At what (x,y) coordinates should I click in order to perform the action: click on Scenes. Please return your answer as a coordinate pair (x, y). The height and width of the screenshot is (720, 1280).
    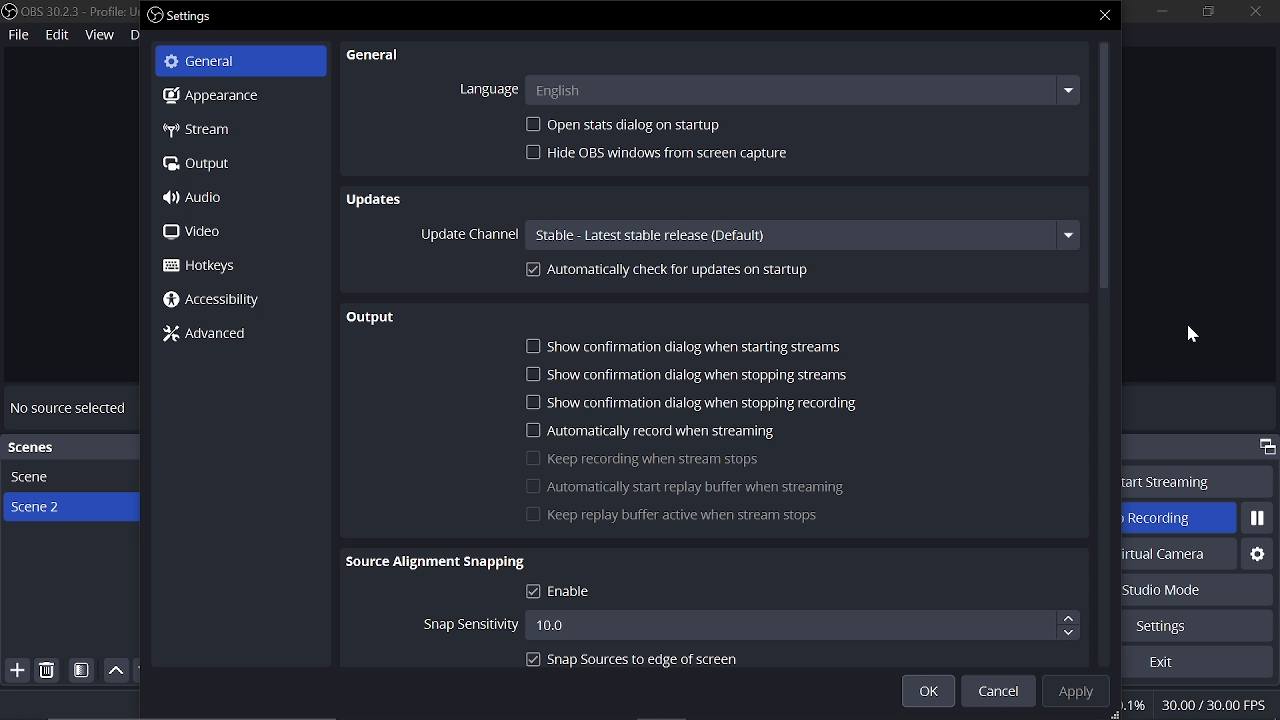
    Looking at the image, I should click on (70, 447).